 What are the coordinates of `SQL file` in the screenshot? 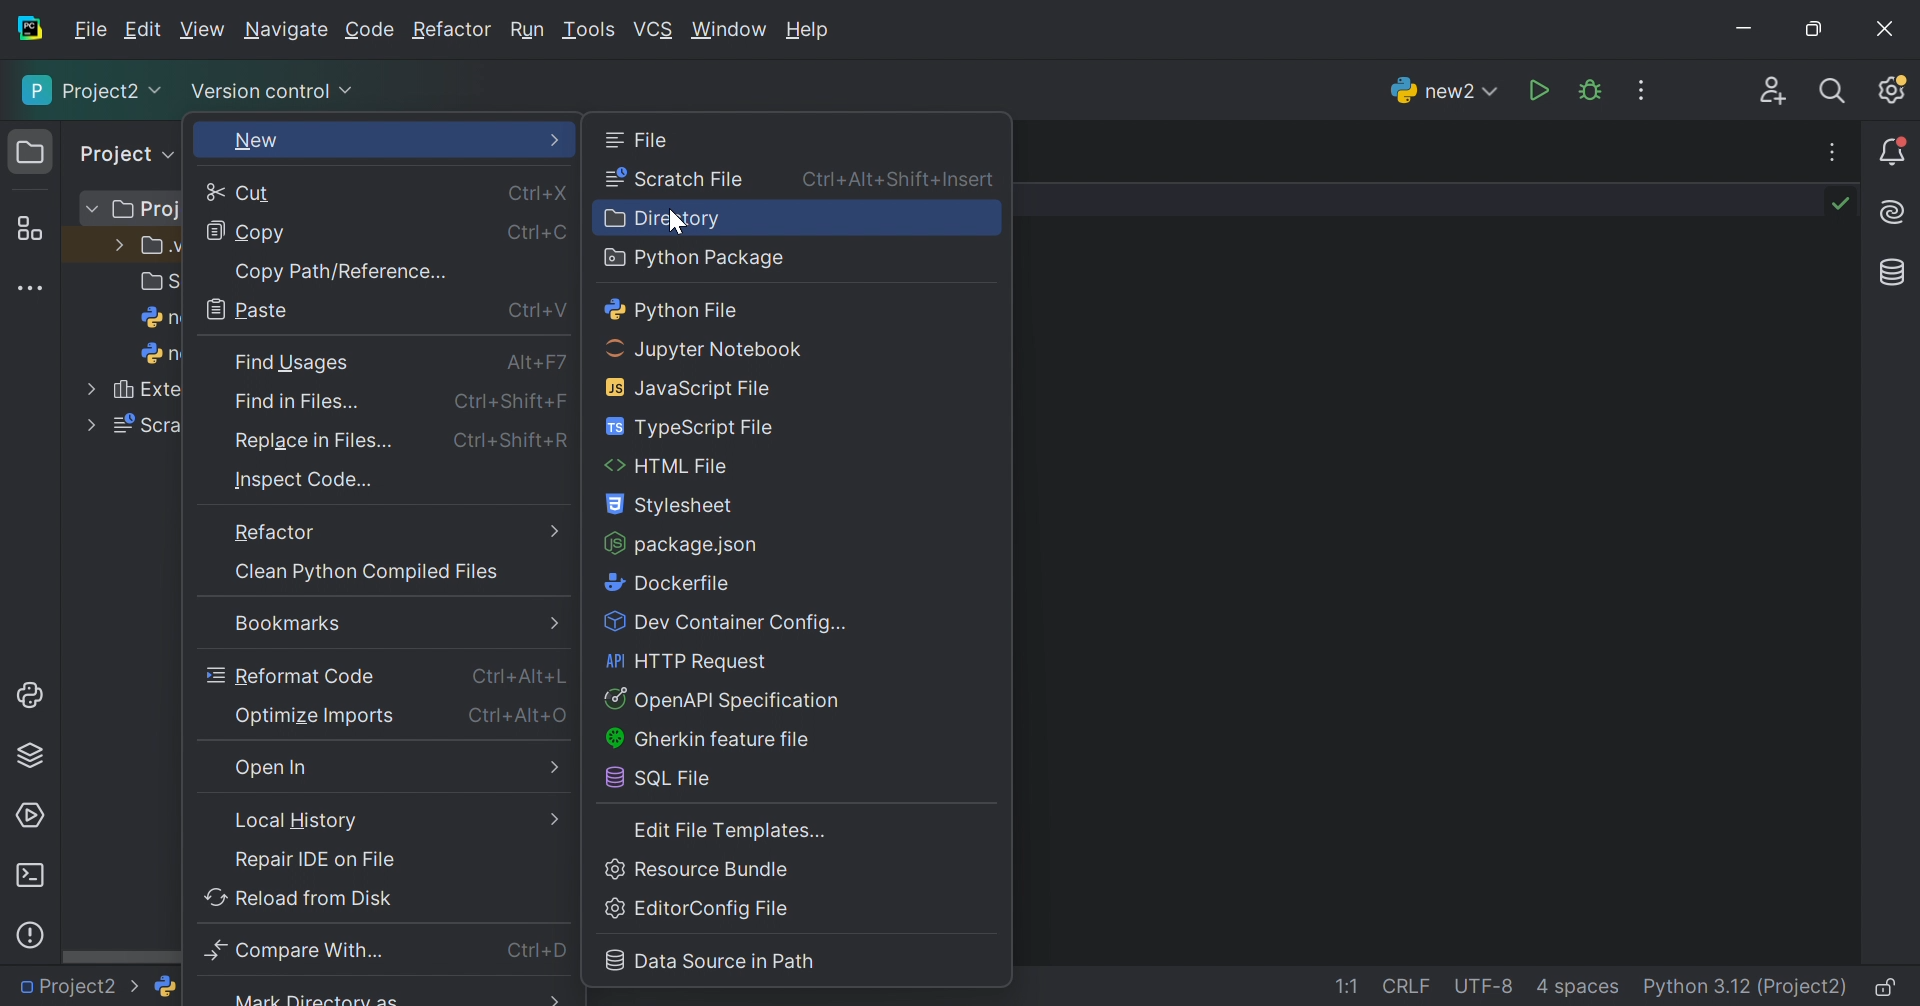 It's located at (658, 780).